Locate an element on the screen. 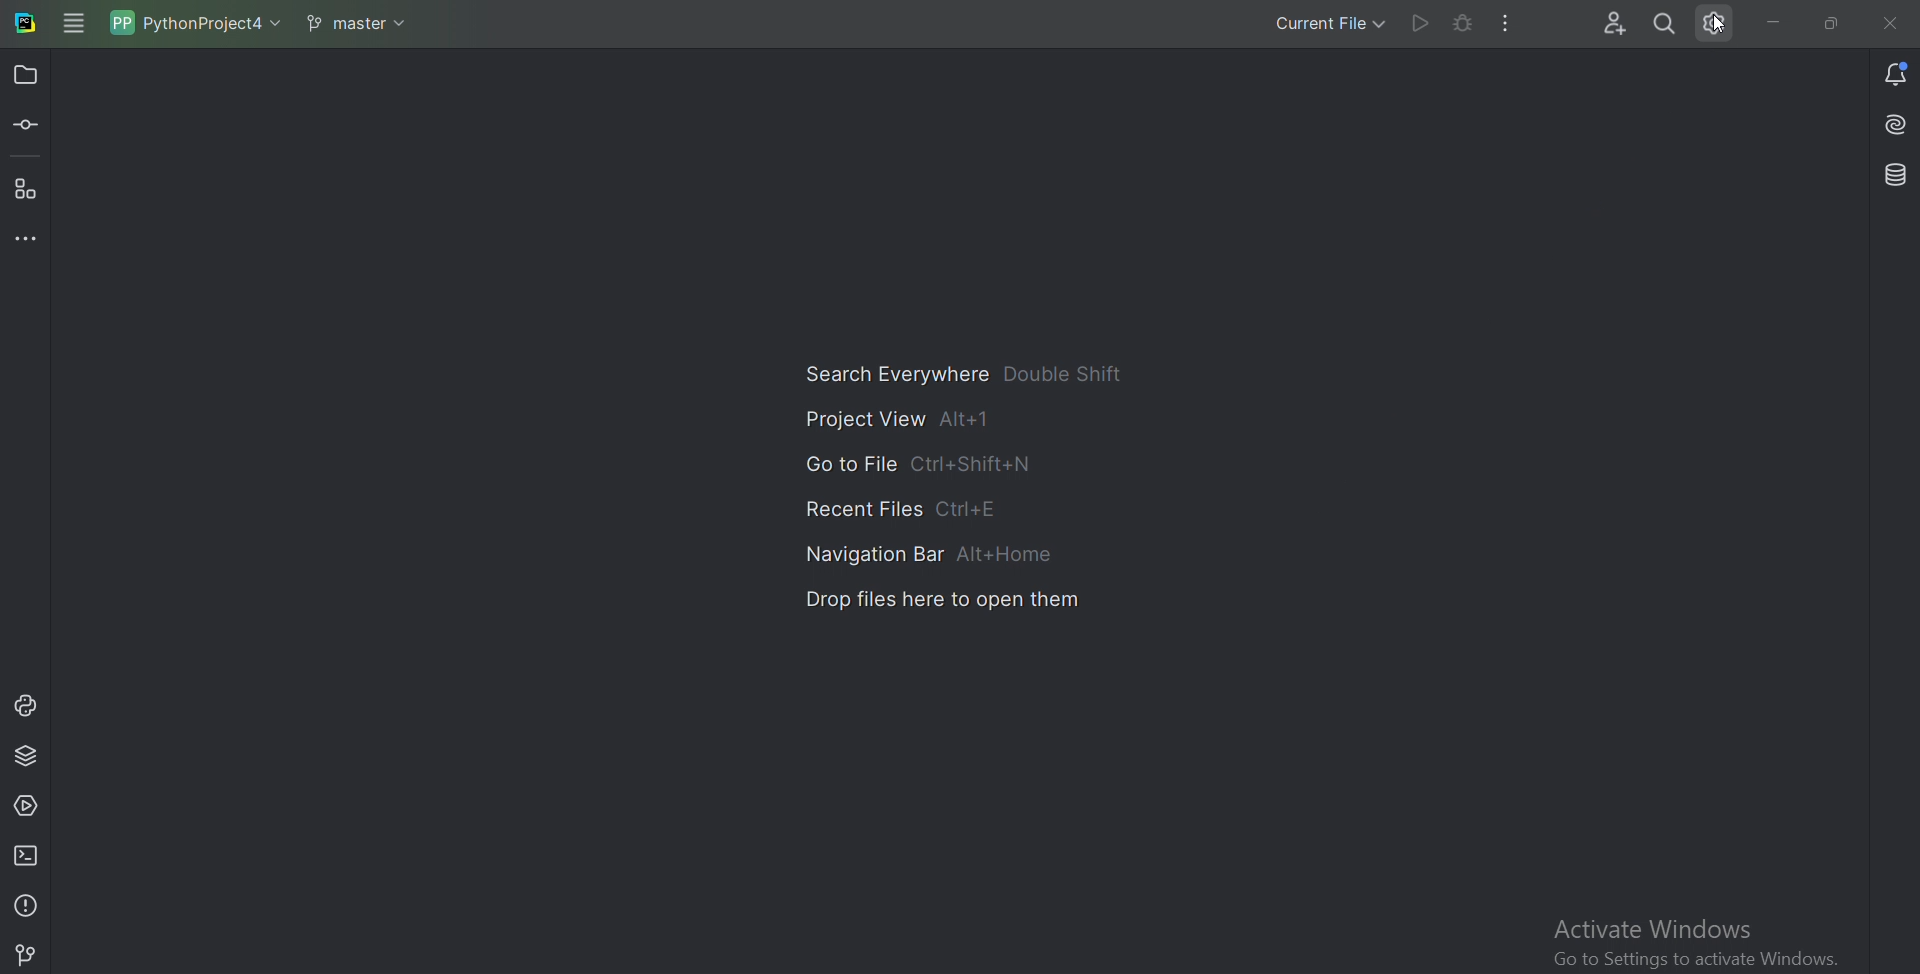 Image resolution: width=1920 pixels, height=974 pixels. Cursor is located at coordinates (1724, 26).